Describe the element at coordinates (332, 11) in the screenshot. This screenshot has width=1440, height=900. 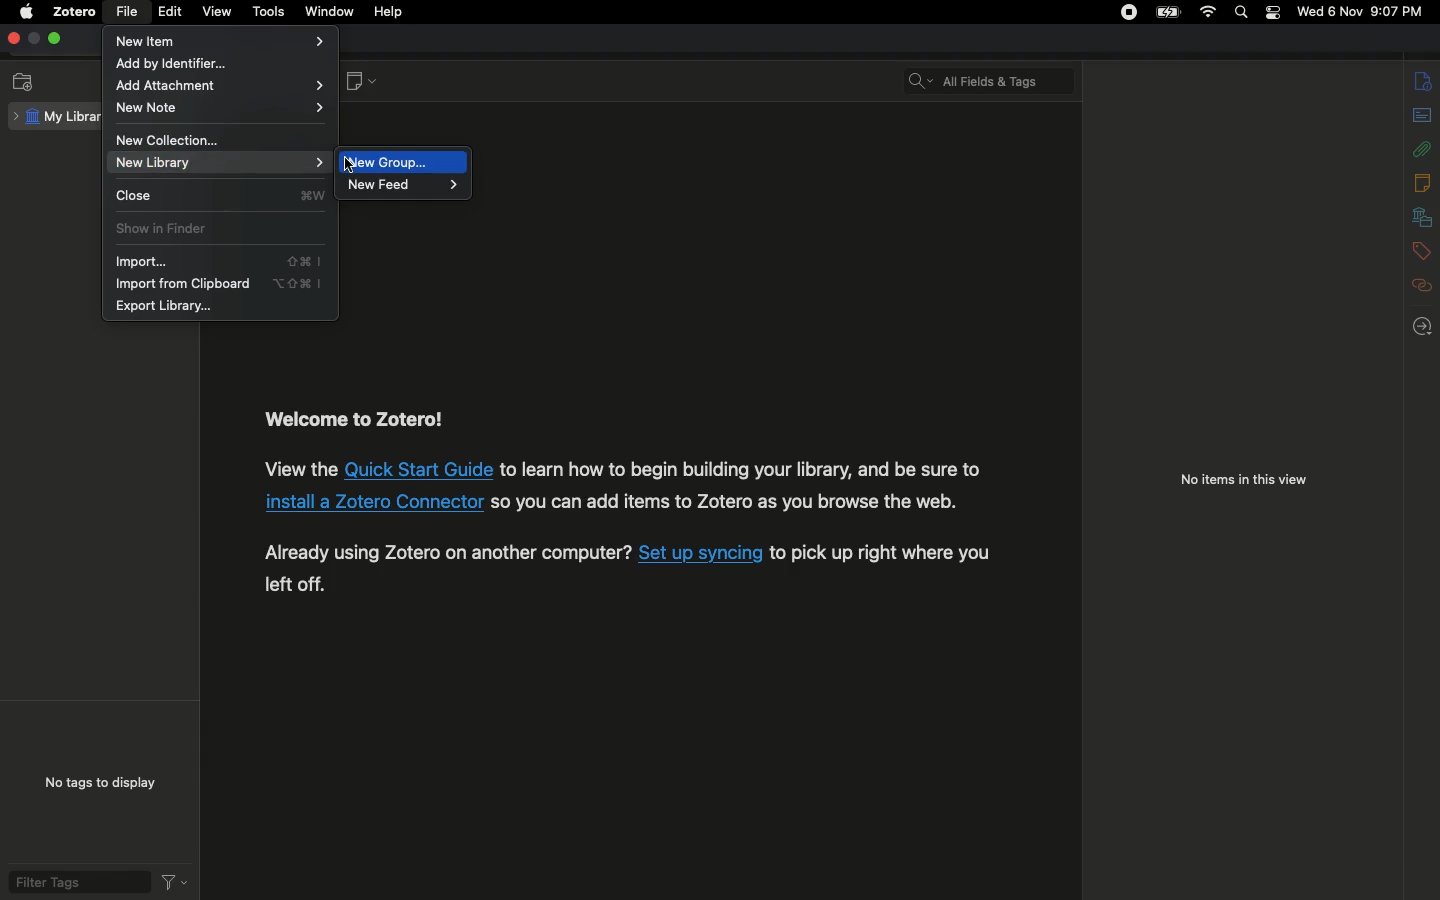
I see `Window` at that location.